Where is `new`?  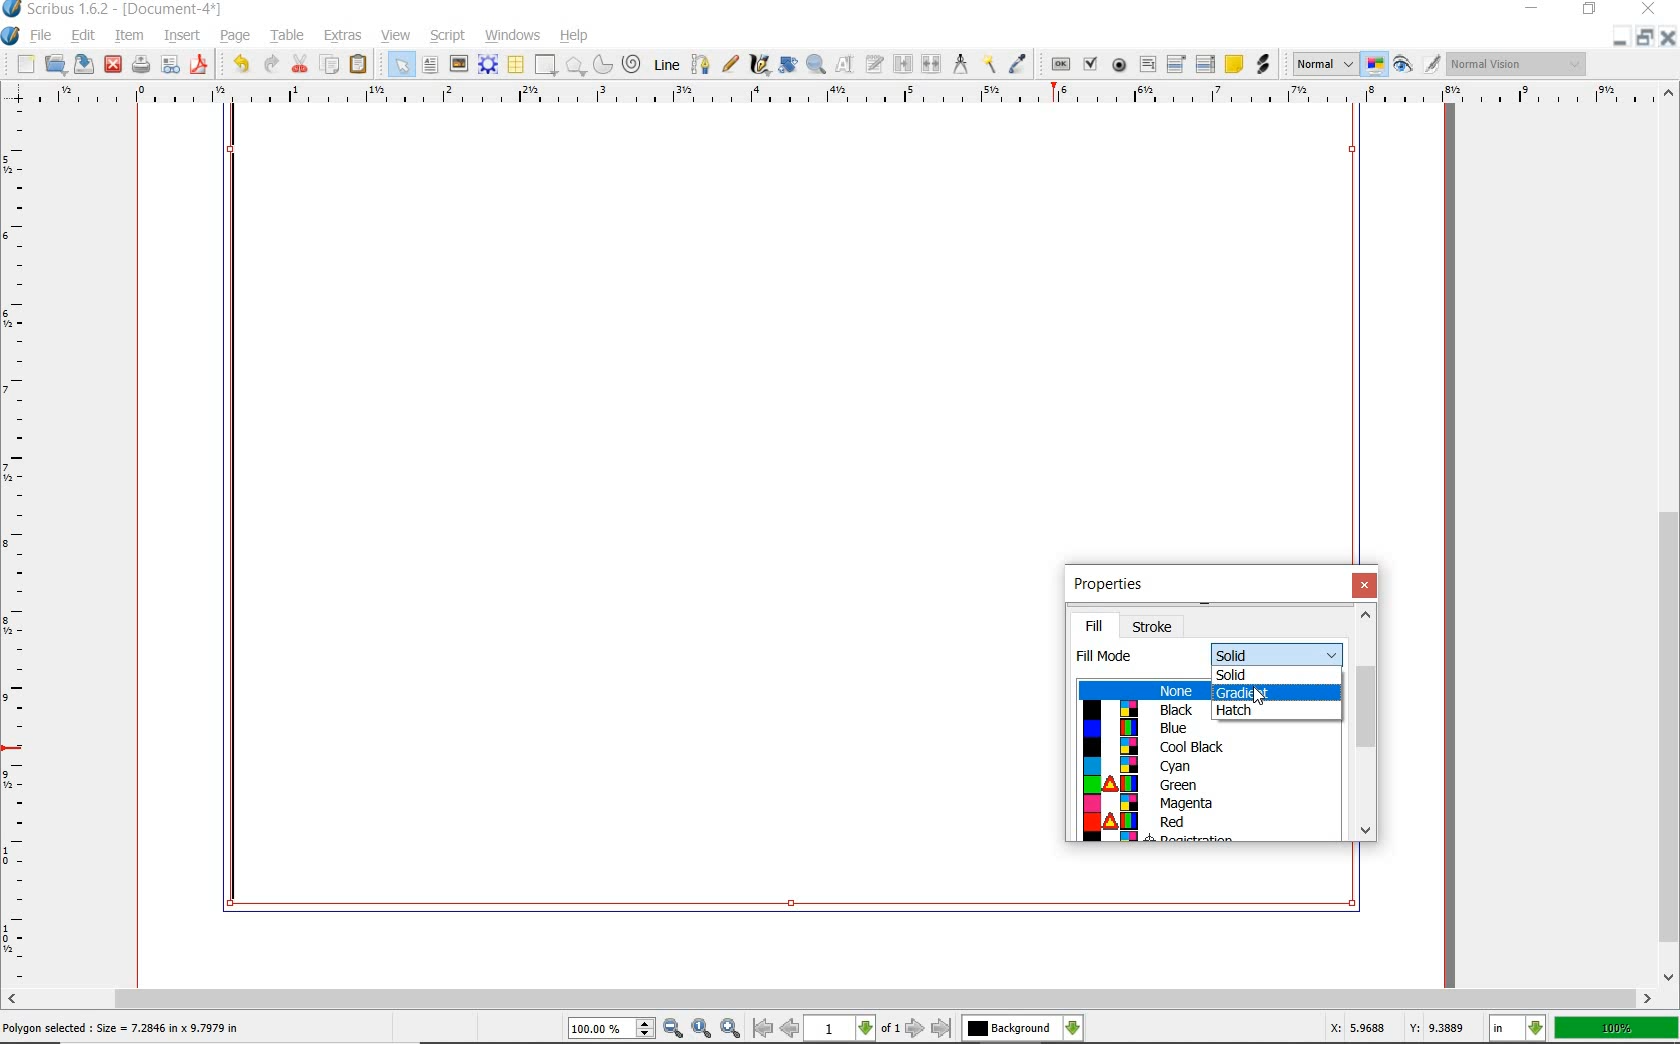
new is located at coordinates (19, 64).